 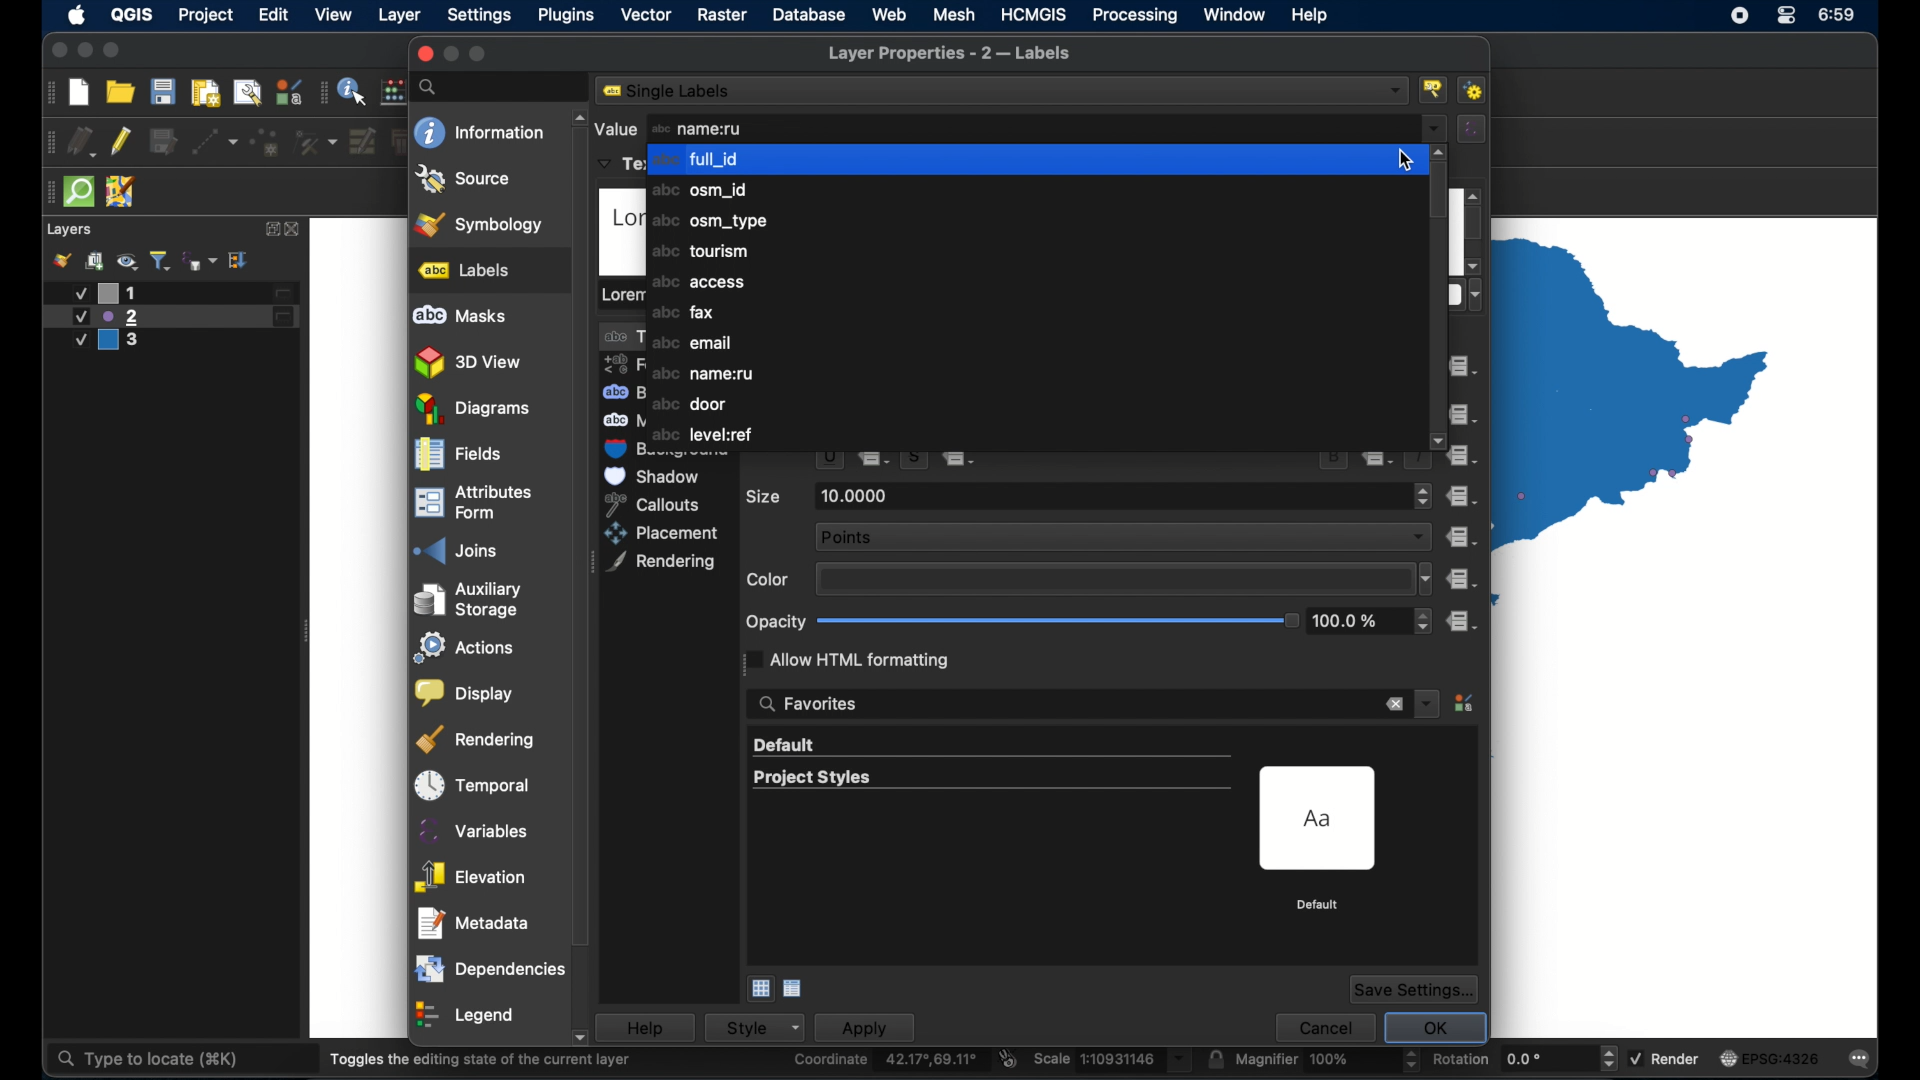 What do you see at coordinates (200, 261) in the screenshot?
I see `filter legend by expression` at bounding box center [200, 261].